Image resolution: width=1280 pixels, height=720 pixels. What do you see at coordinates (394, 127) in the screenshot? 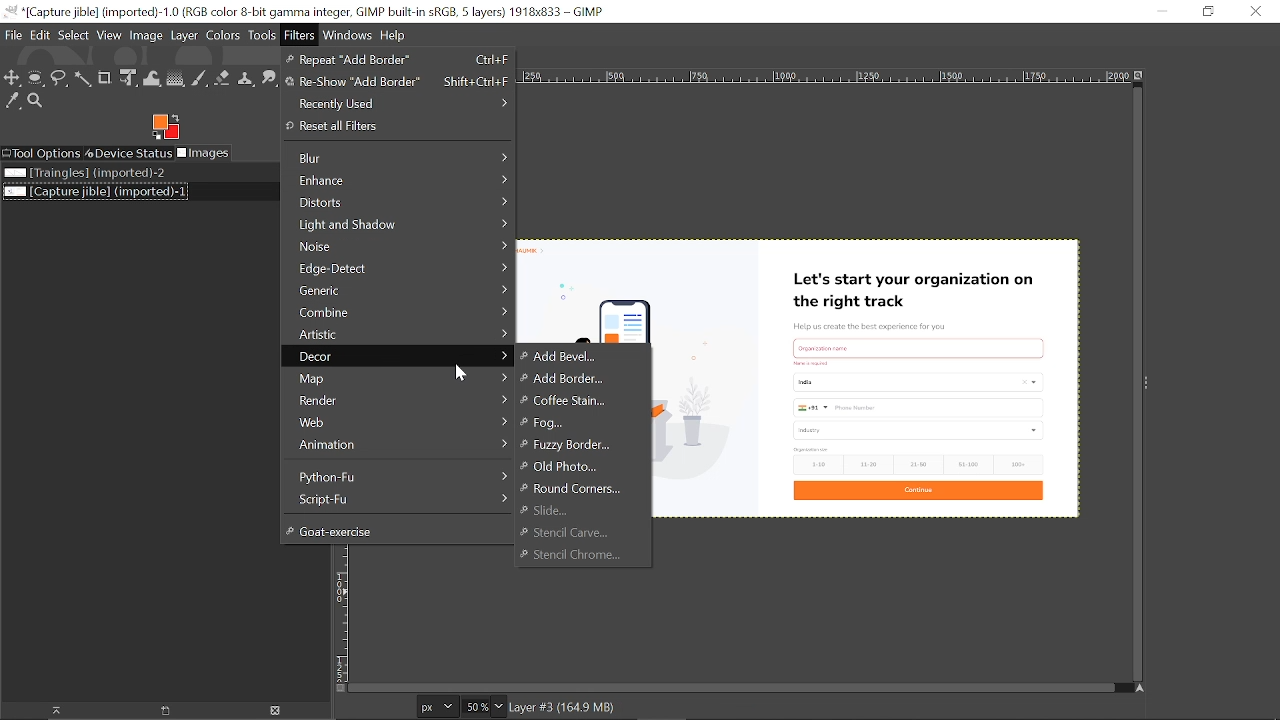
I see `Reset all filters` at bounding box center [394, 127].